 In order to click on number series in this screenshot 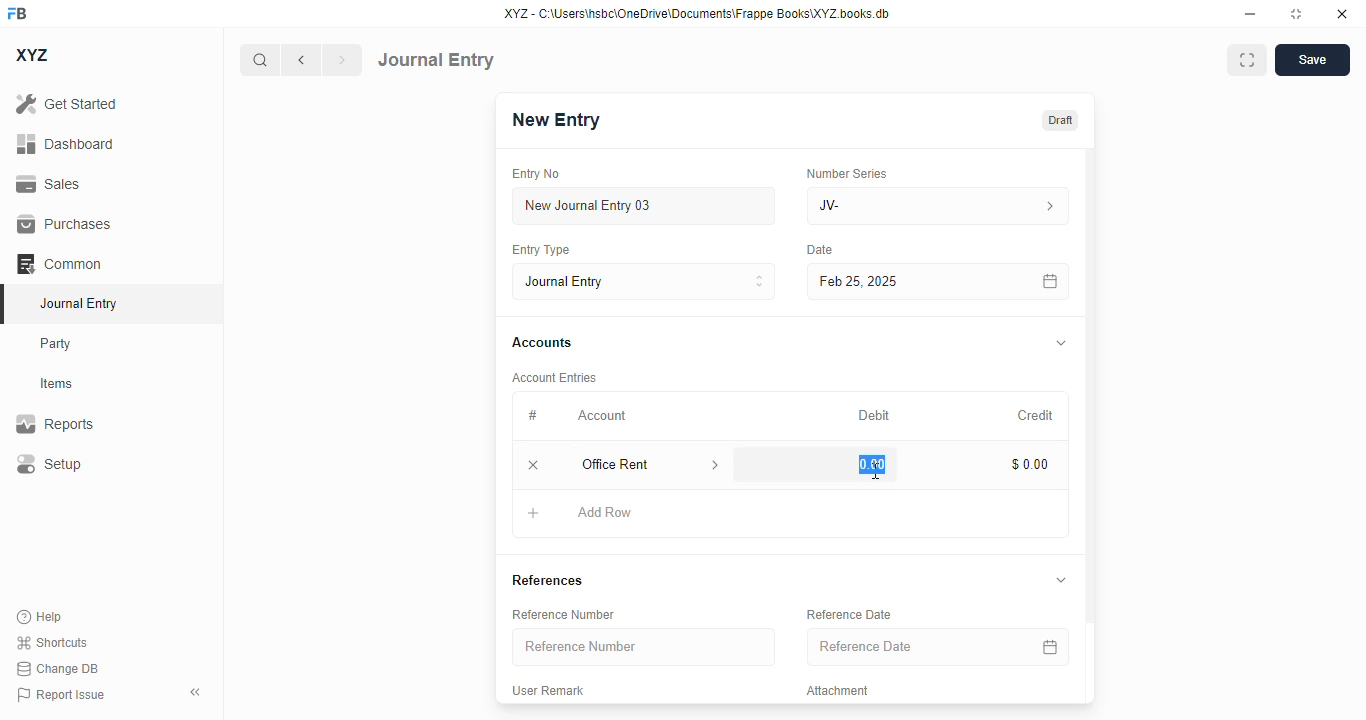, I will do `click(846, 173)`.